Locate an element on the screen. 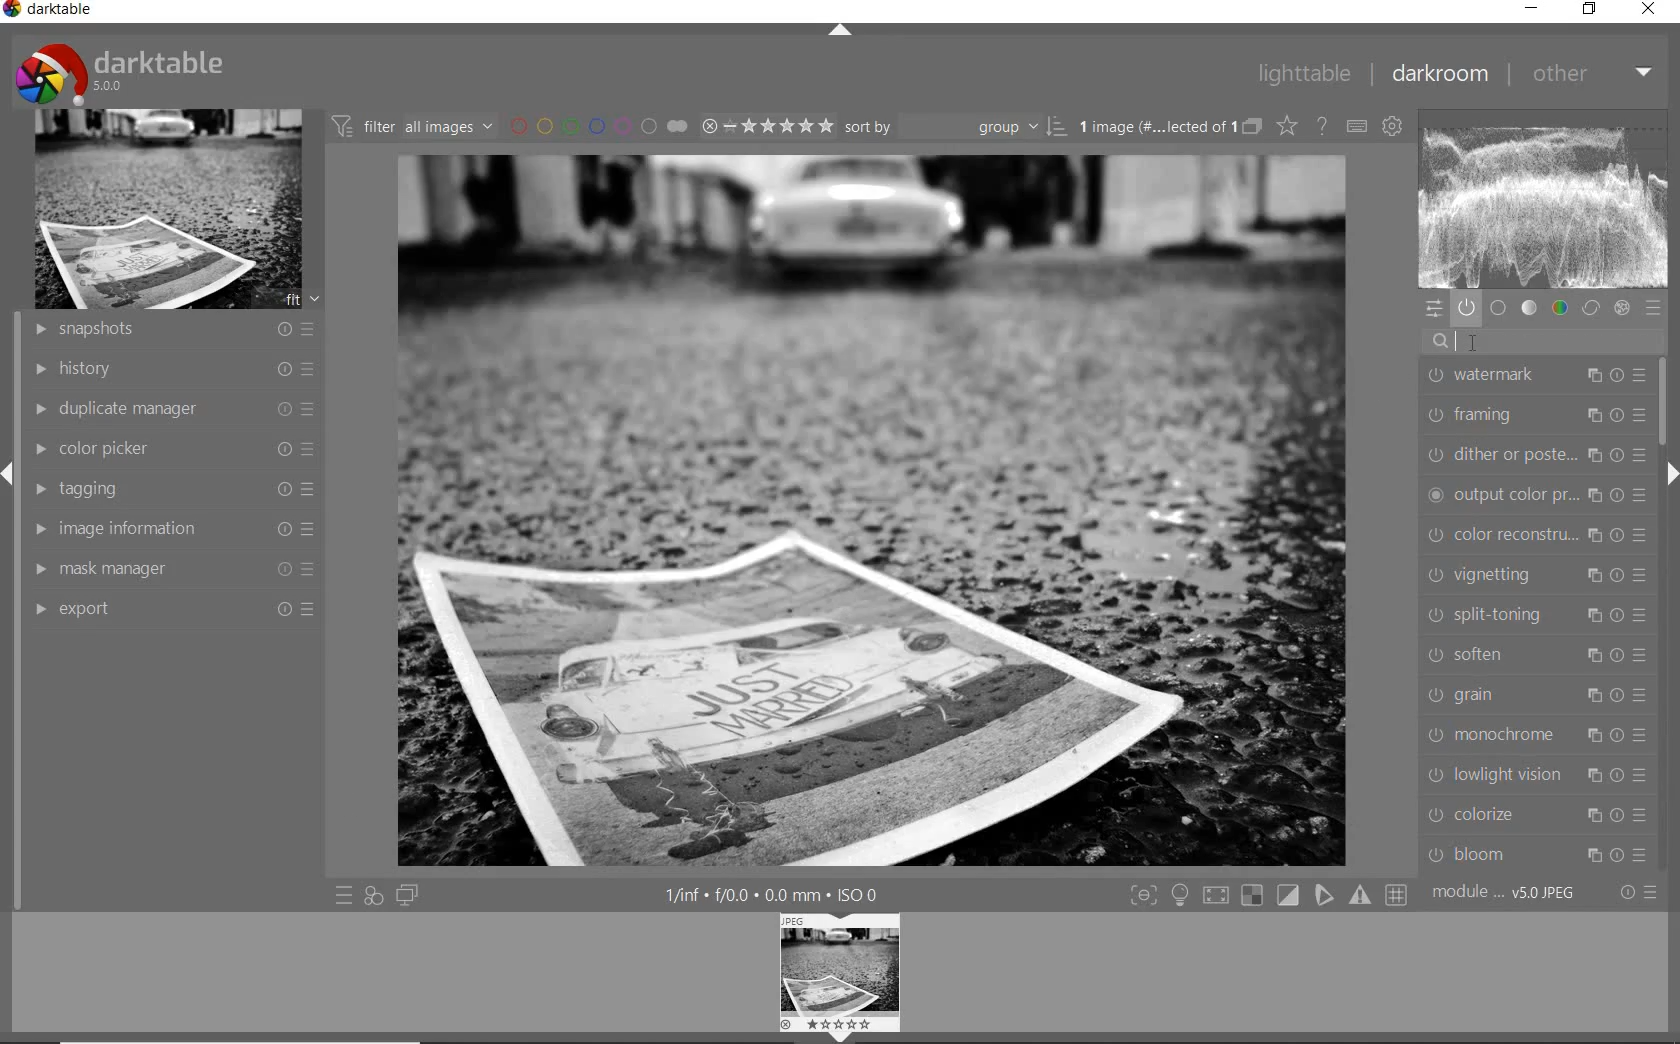 Image resolution: width=1680 pixels, height=1044 pixels. darktable is located at coordinates (52, 10).